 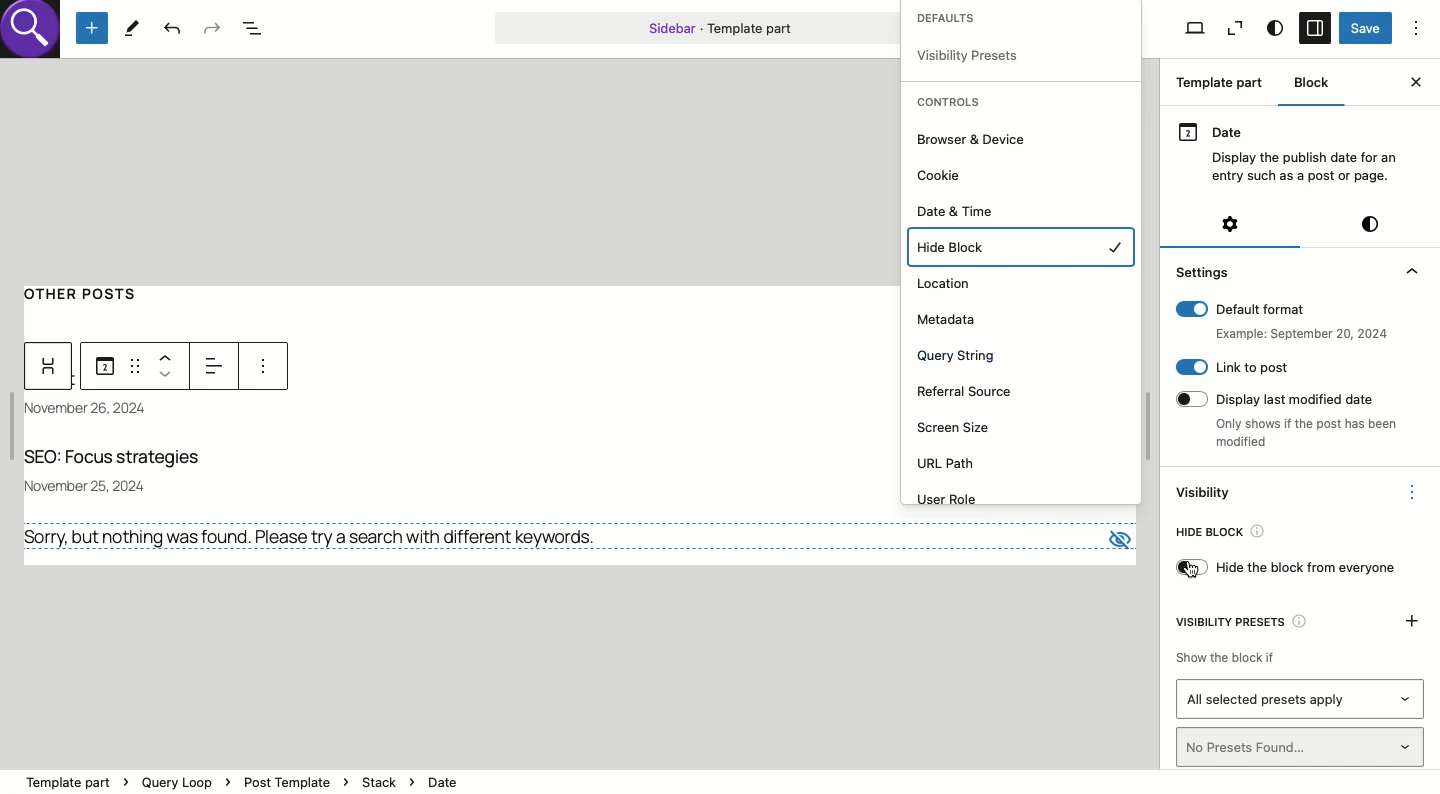 What do you see at coordinates (977, 140) in the screenshot?
I see `Browser and device` at bounding box center [977, 140].